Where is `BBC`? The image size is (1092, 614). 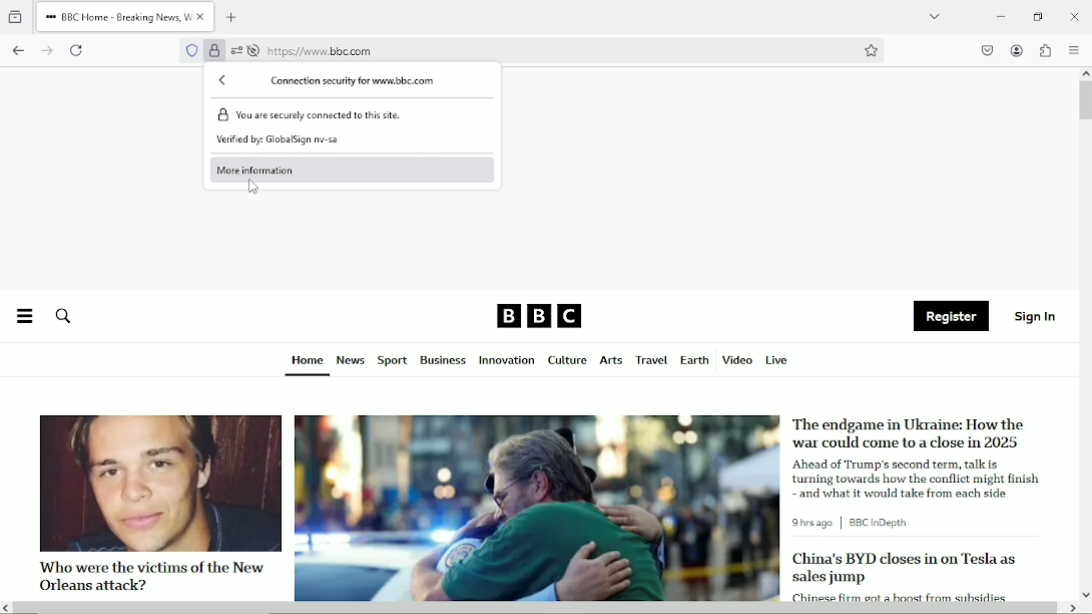
BBC is located at coordinates (539, 315).